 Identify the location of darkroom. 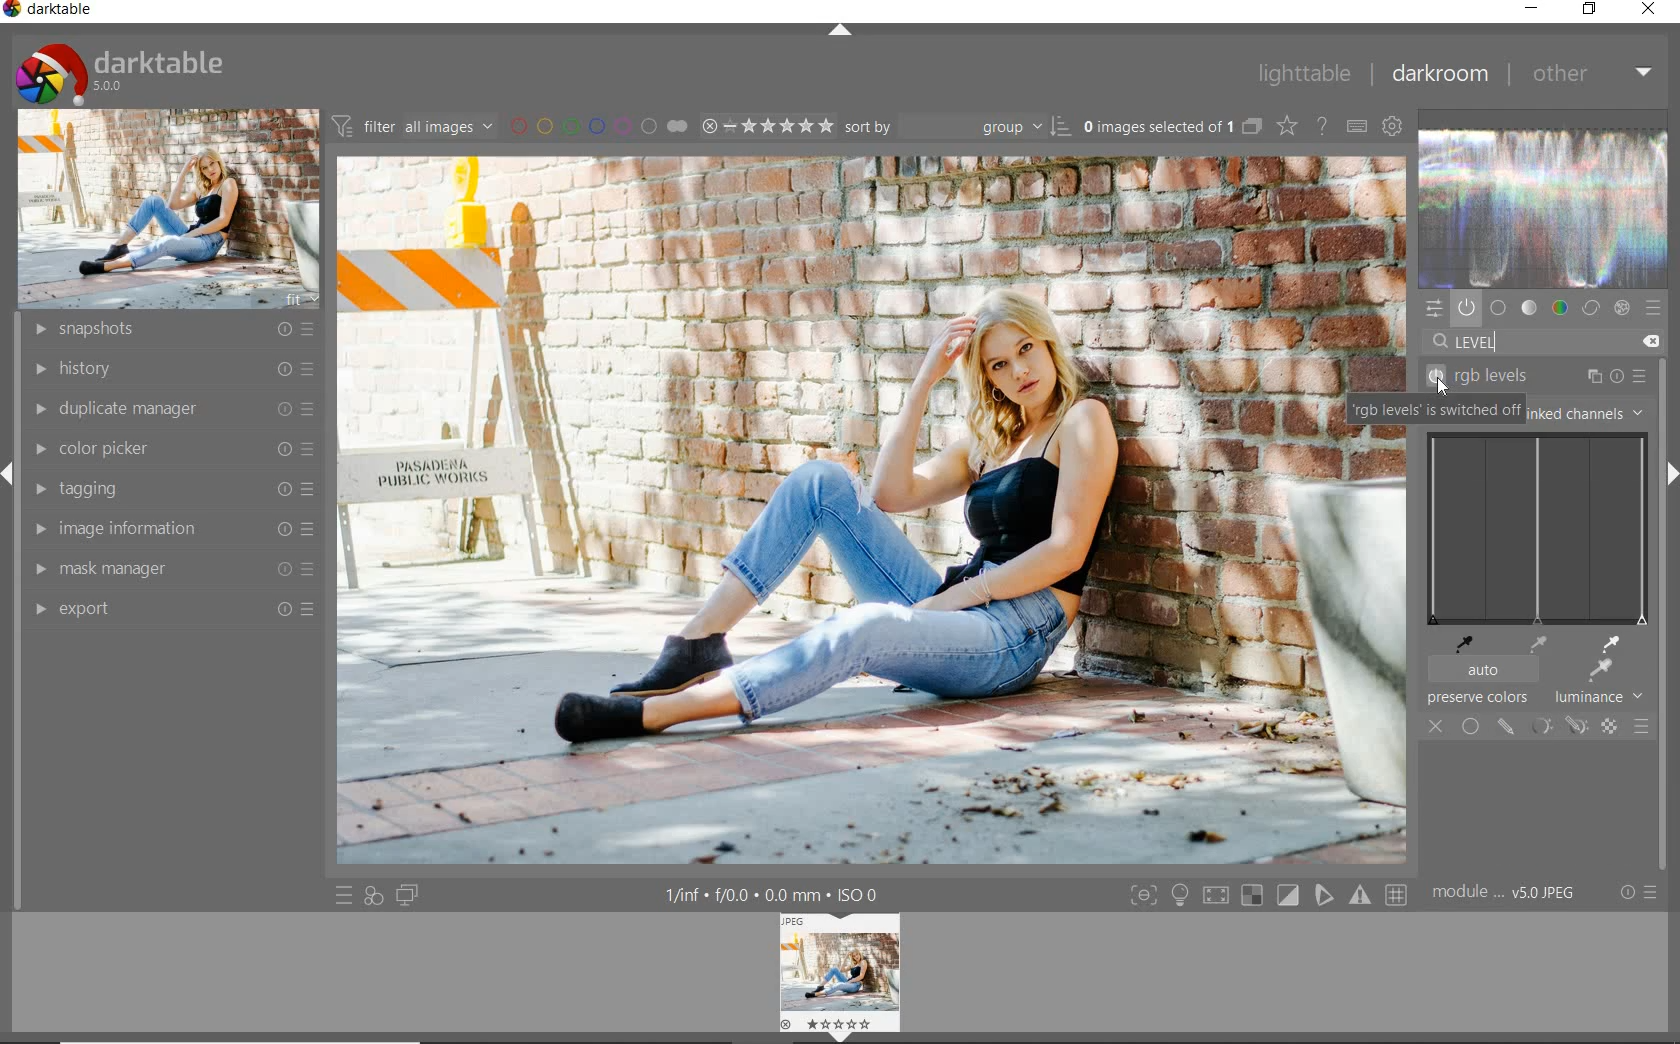
(1442, 75).